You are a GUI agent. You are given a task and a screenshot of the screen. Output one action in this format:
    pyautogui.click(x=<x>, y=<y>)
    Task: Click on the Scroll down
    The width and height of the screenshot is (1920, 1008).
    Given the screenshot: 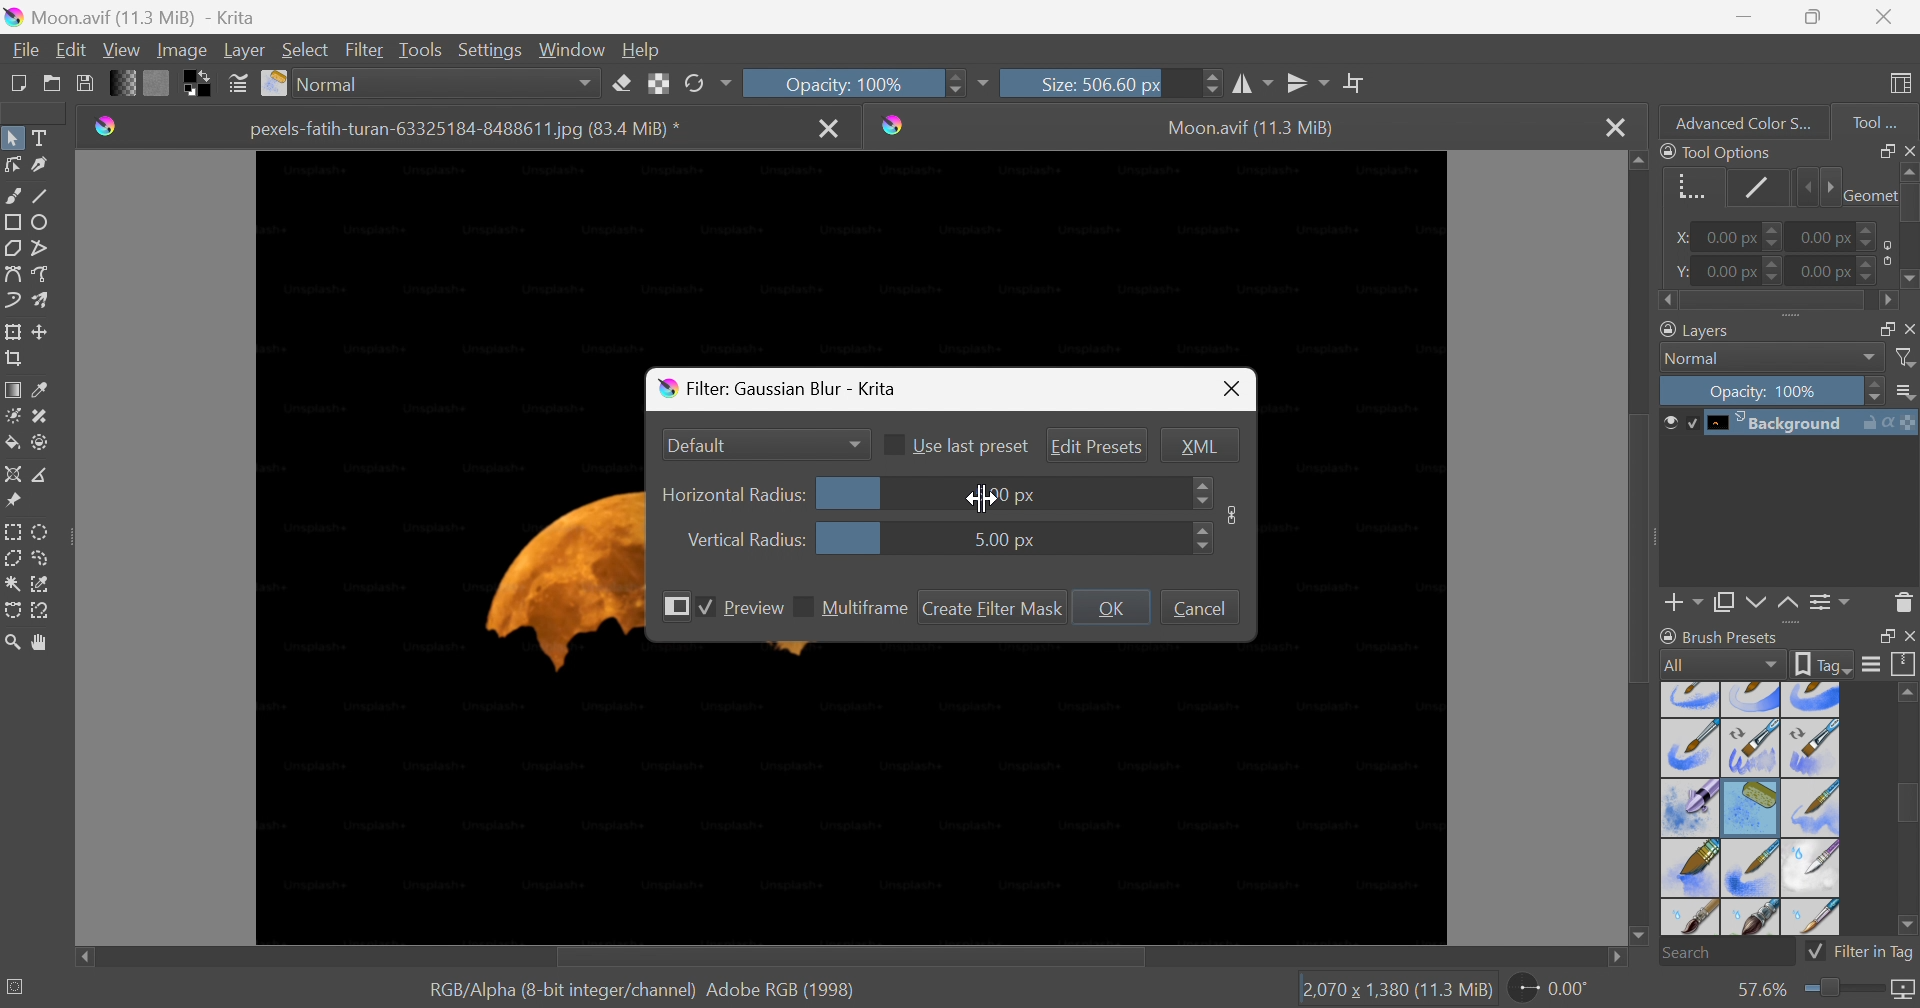 What is the action you would take?
    pyautogui.click(x=1908, y=282)
    